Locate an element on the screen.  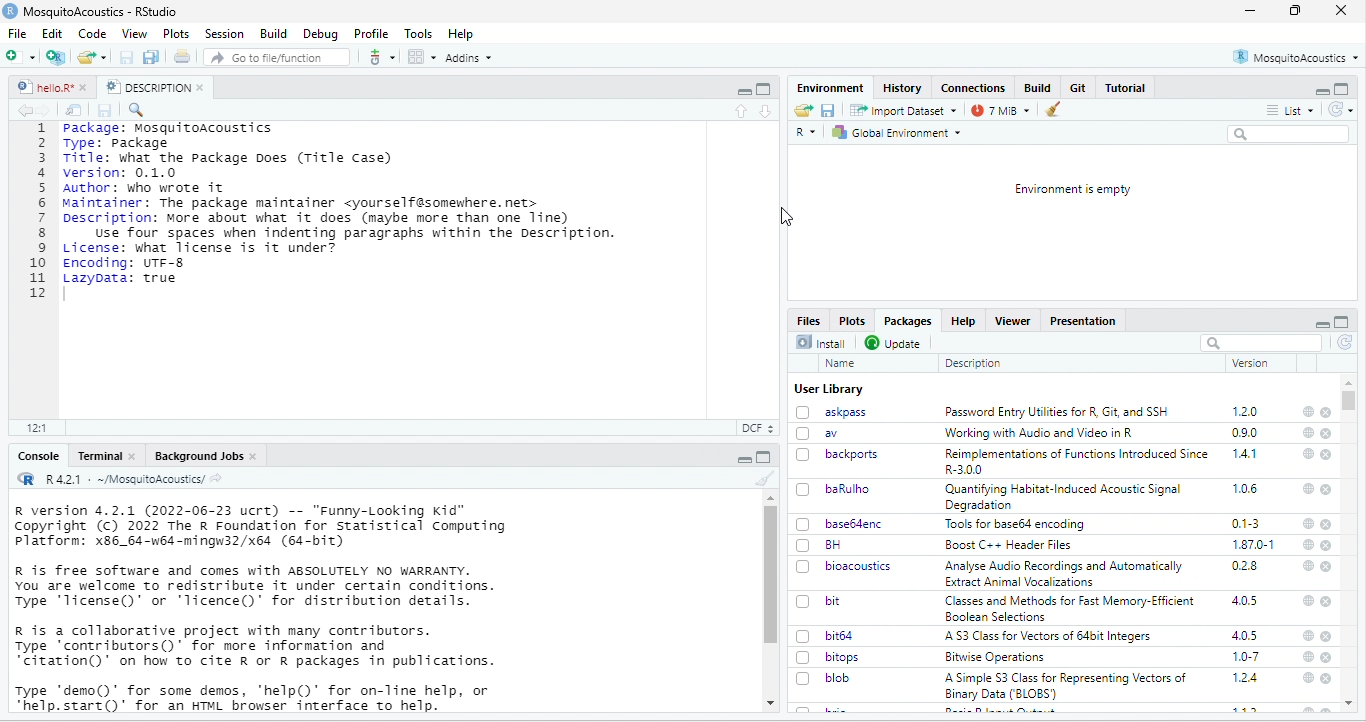
scroll bar is located at coordinates (1353, 402).